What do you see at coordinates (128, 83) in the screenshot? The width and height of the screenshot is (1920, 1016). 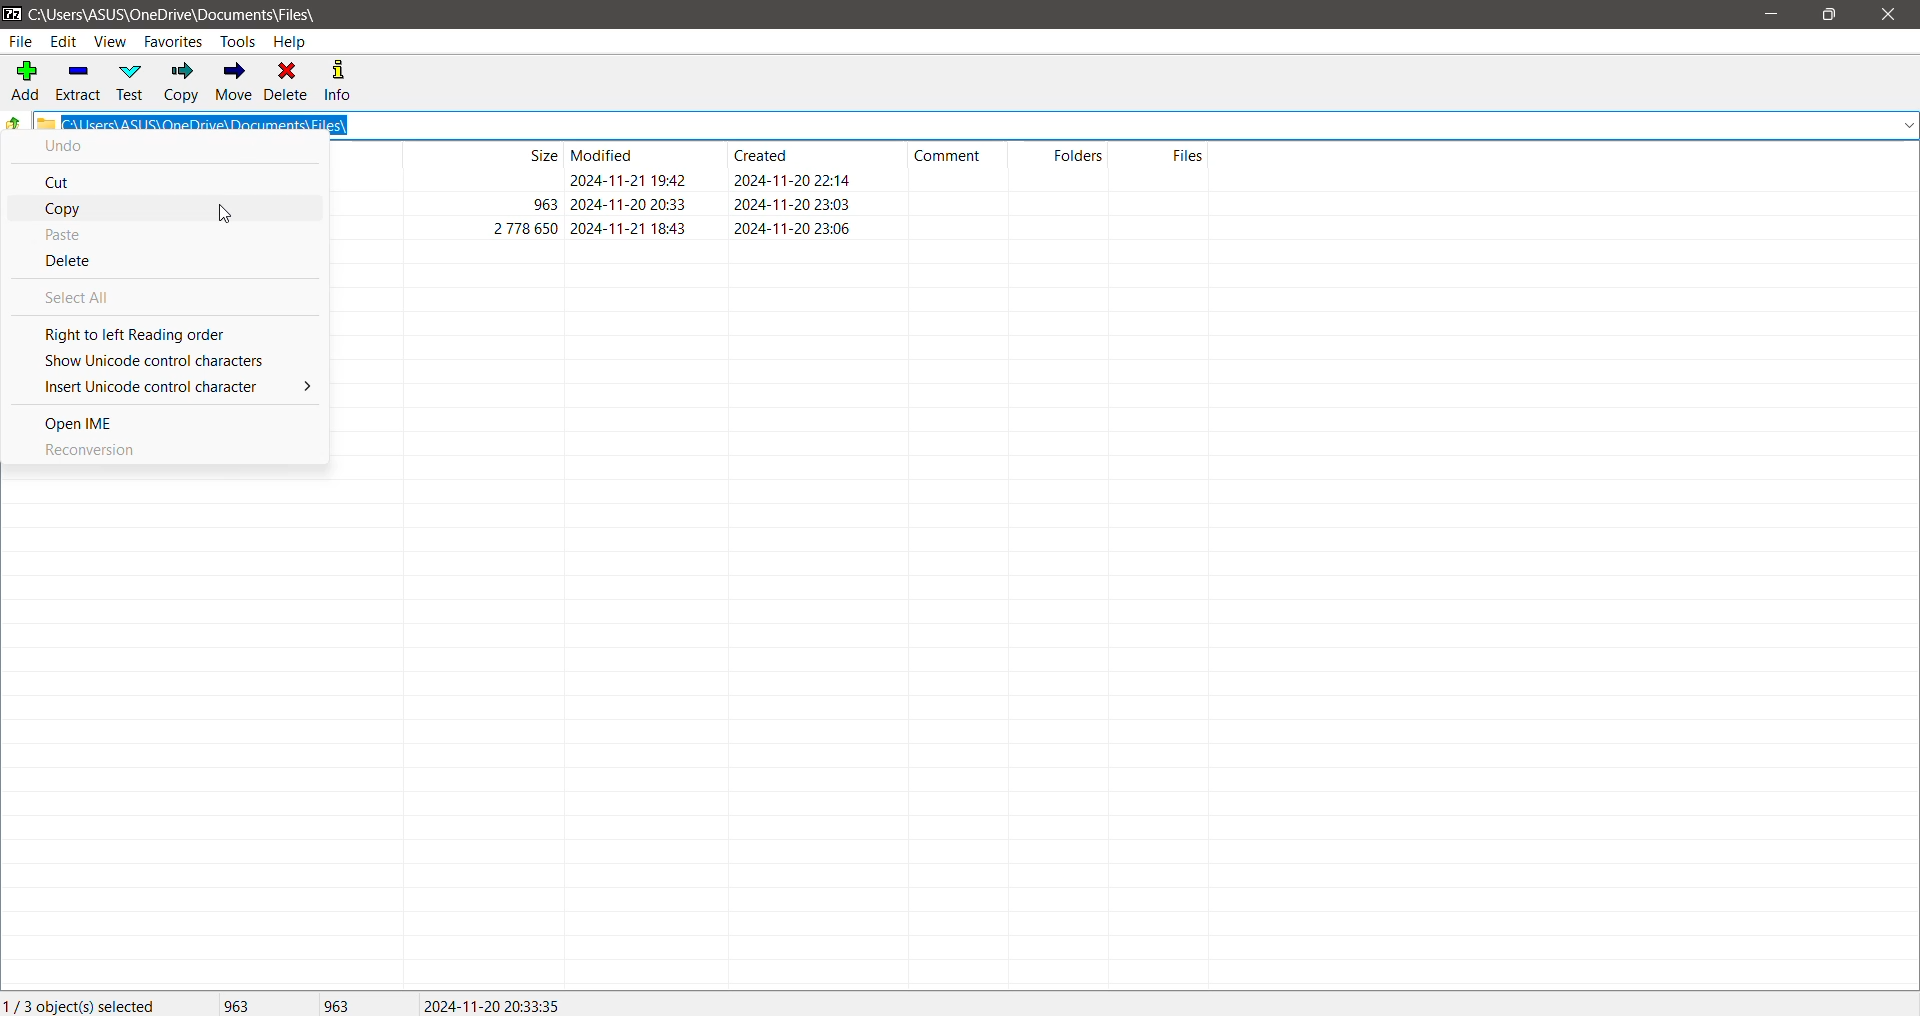 I see `Test` at bounding box center [128, 83].